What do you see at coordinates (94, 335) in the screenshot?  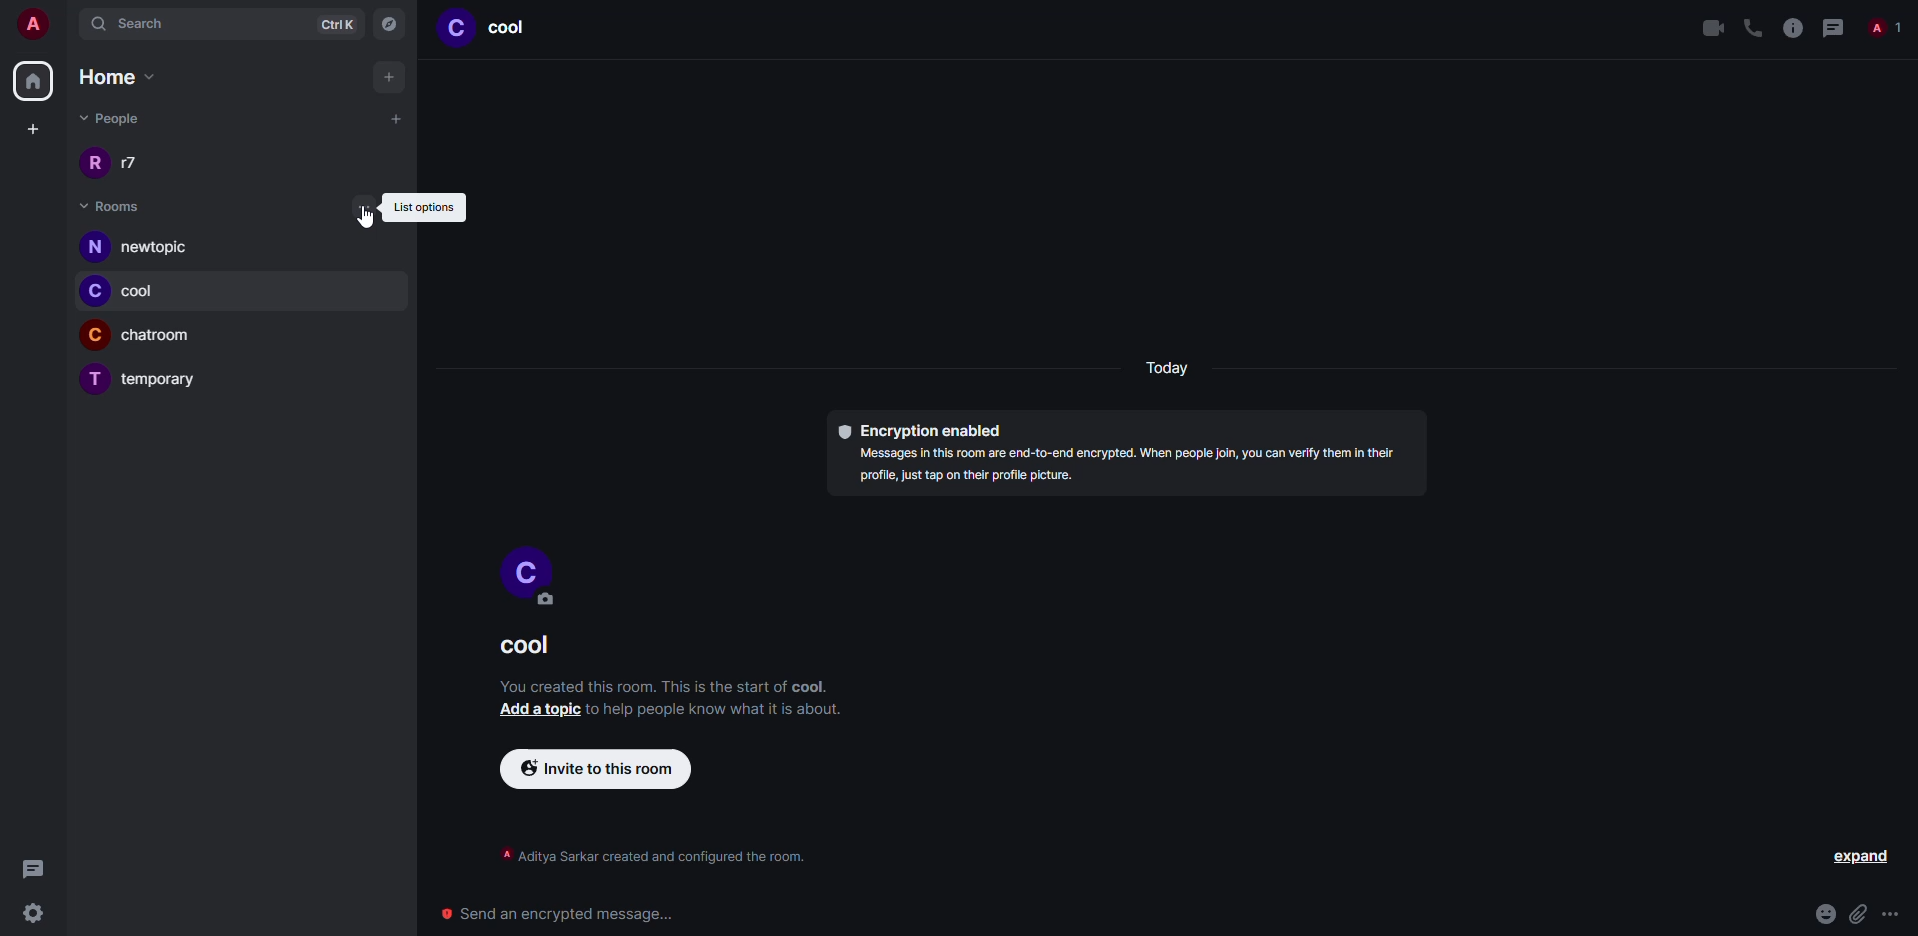 I see `profile` at bounding box center [94, 335].